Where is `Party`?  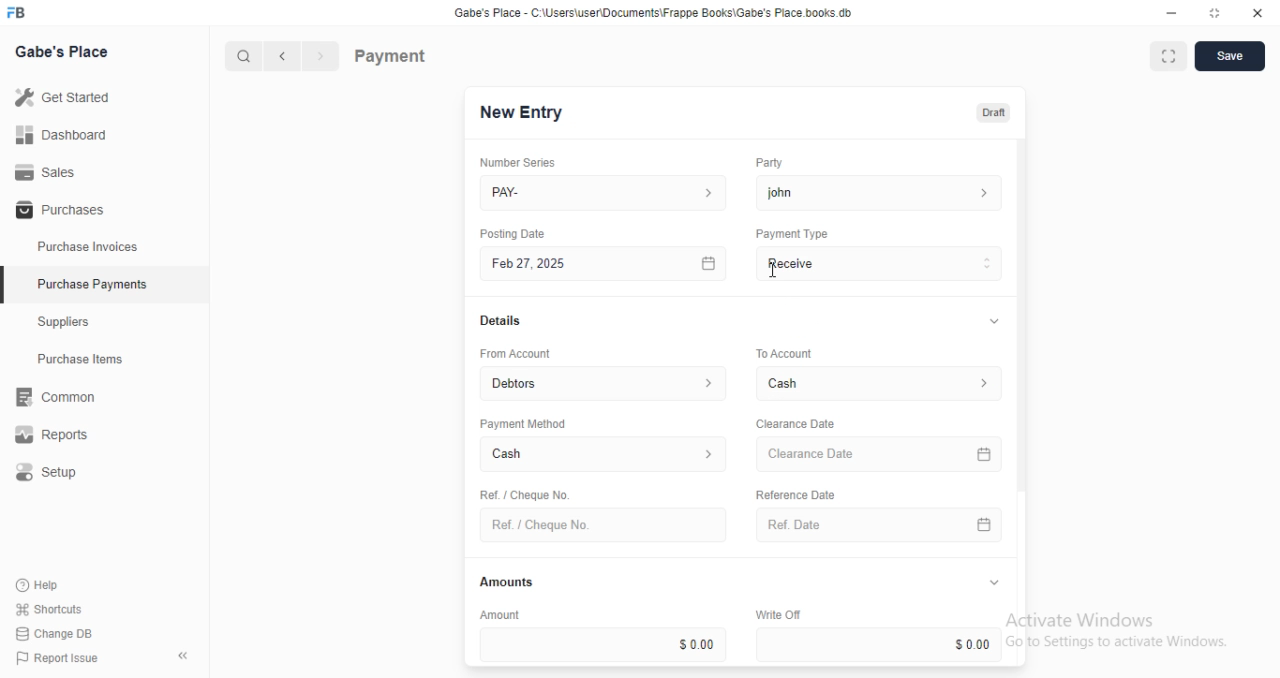 Party is located at coordinates (767, 163).